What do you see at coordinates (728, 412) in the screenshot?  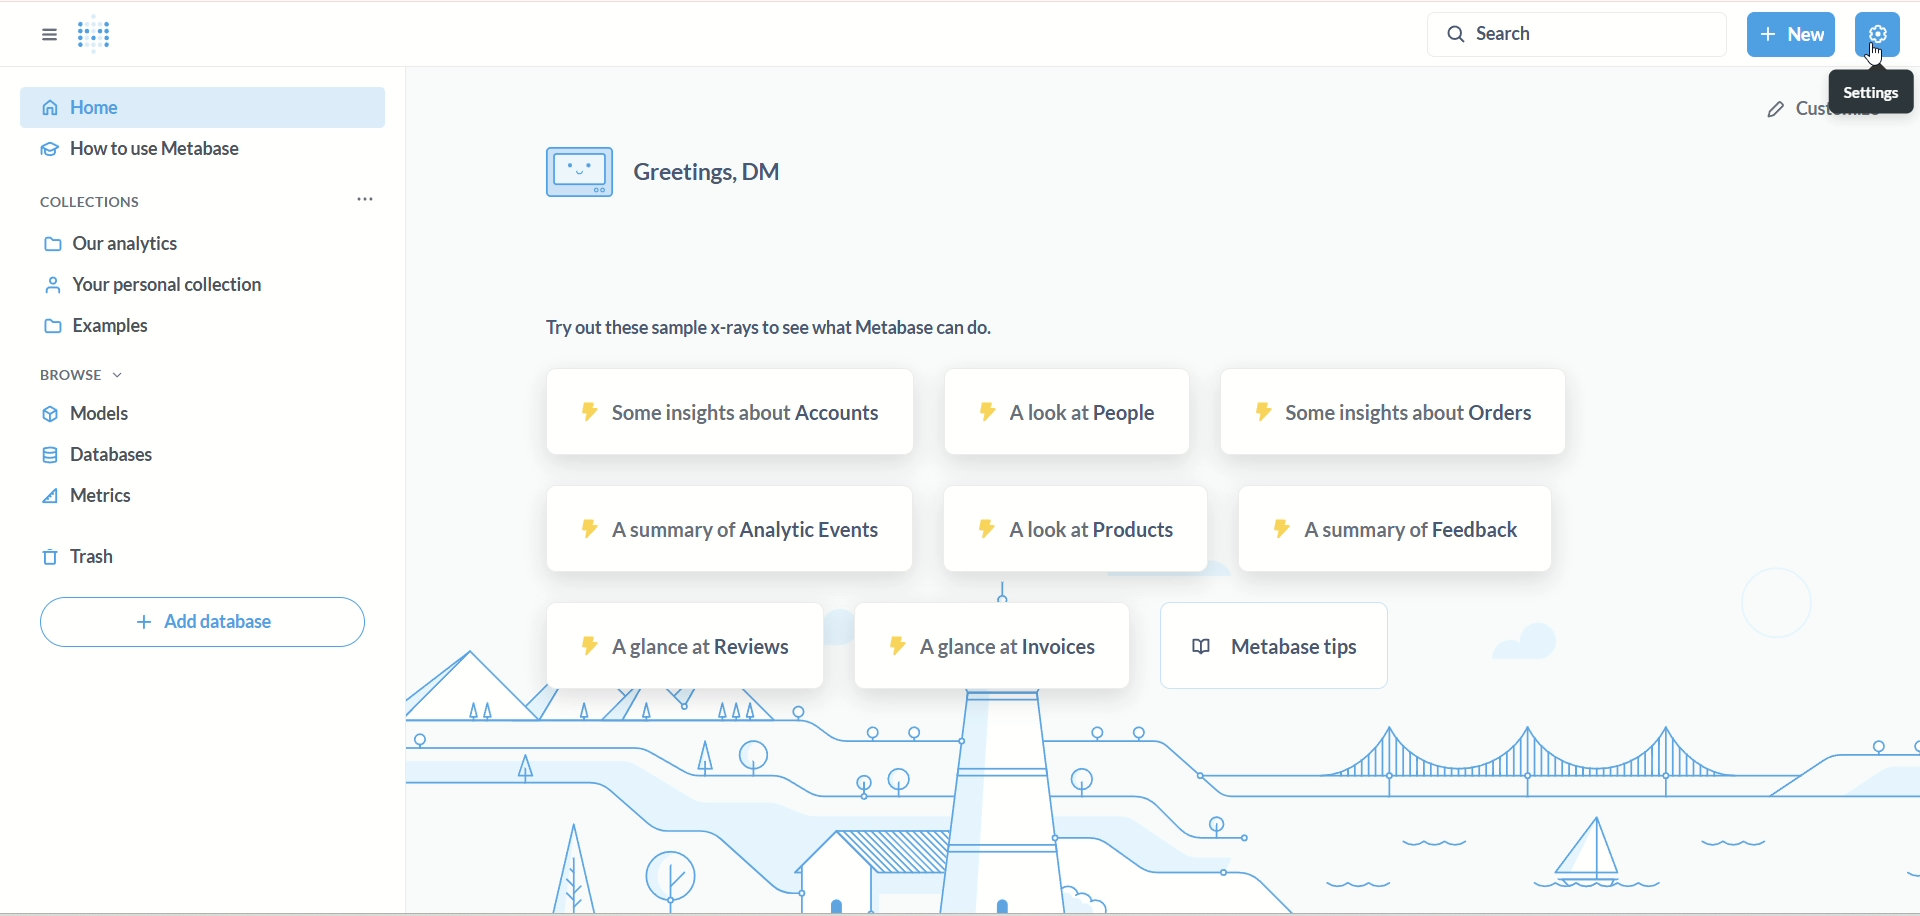 I see `Some insights about accounts` at bounding box center [728, 412].